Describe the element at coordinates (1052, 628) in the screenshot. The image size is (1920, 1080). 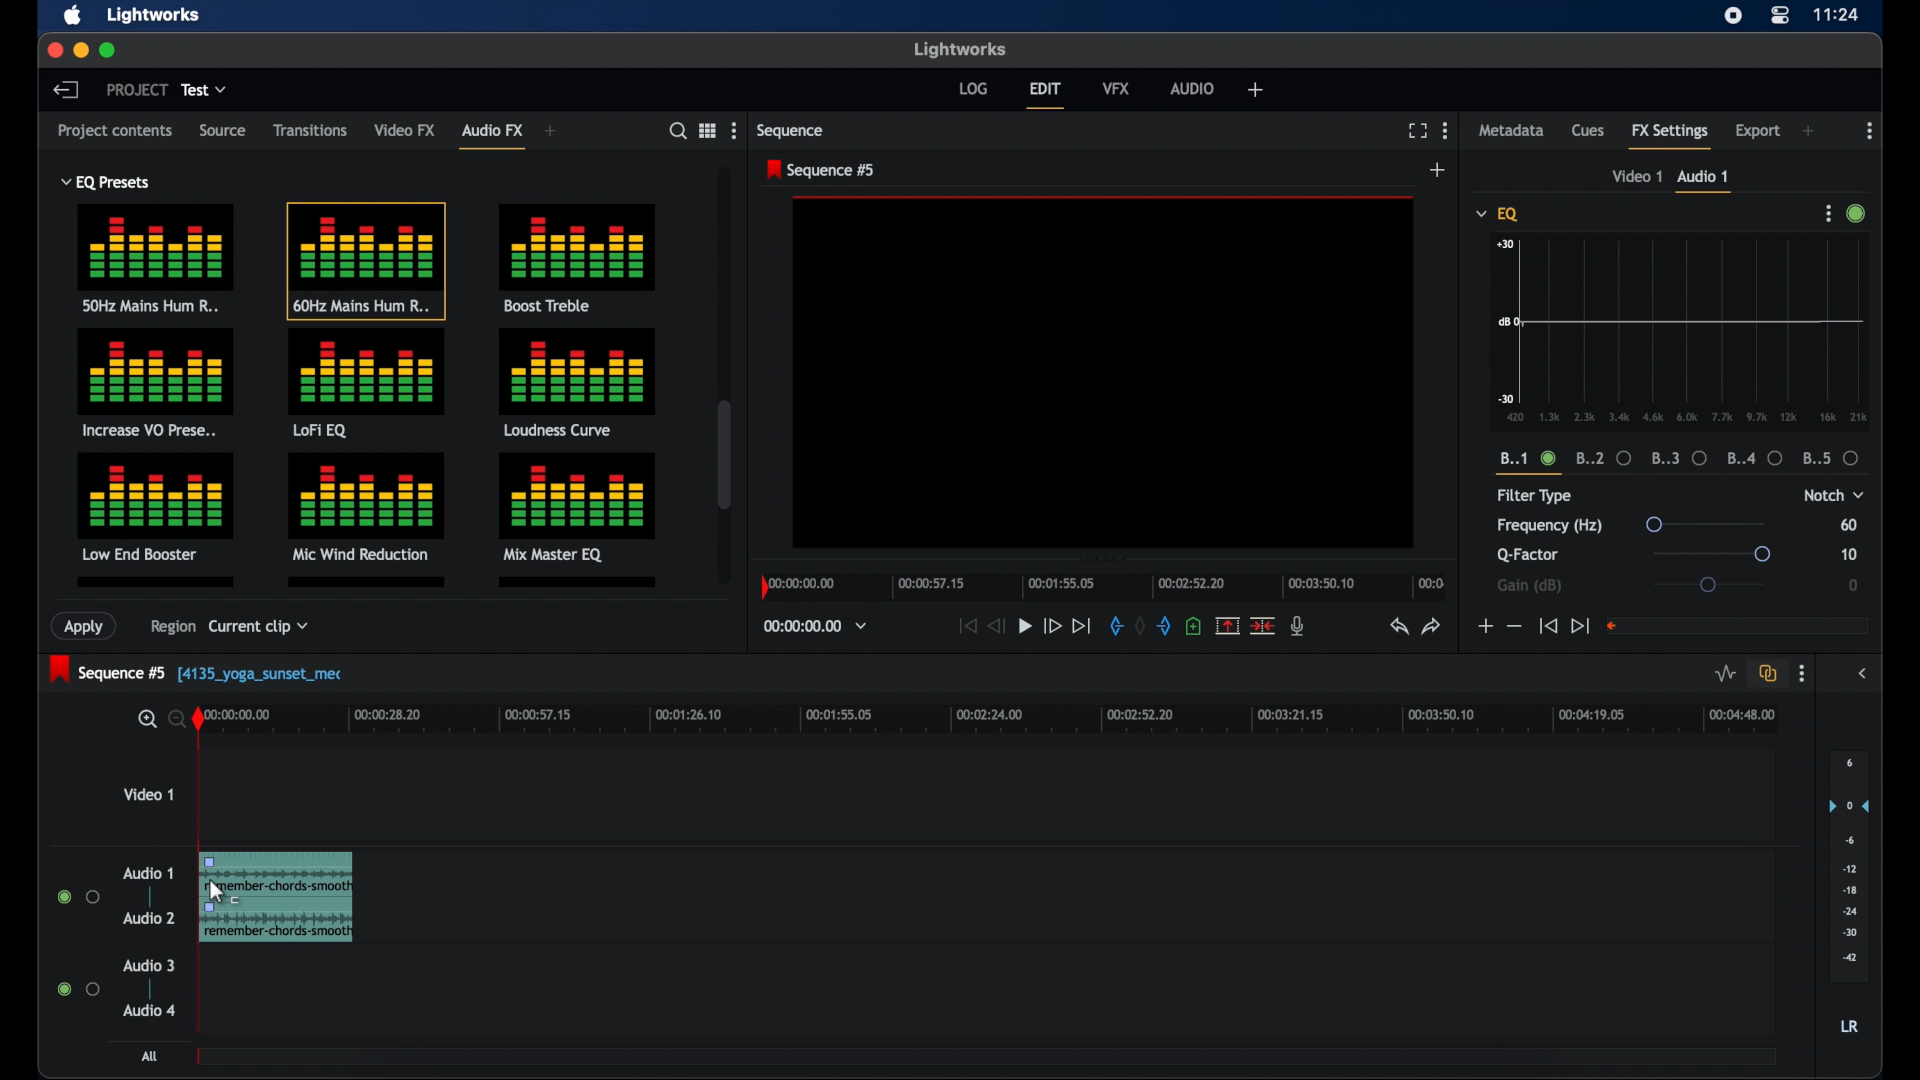
I see `fast forward` at that location.